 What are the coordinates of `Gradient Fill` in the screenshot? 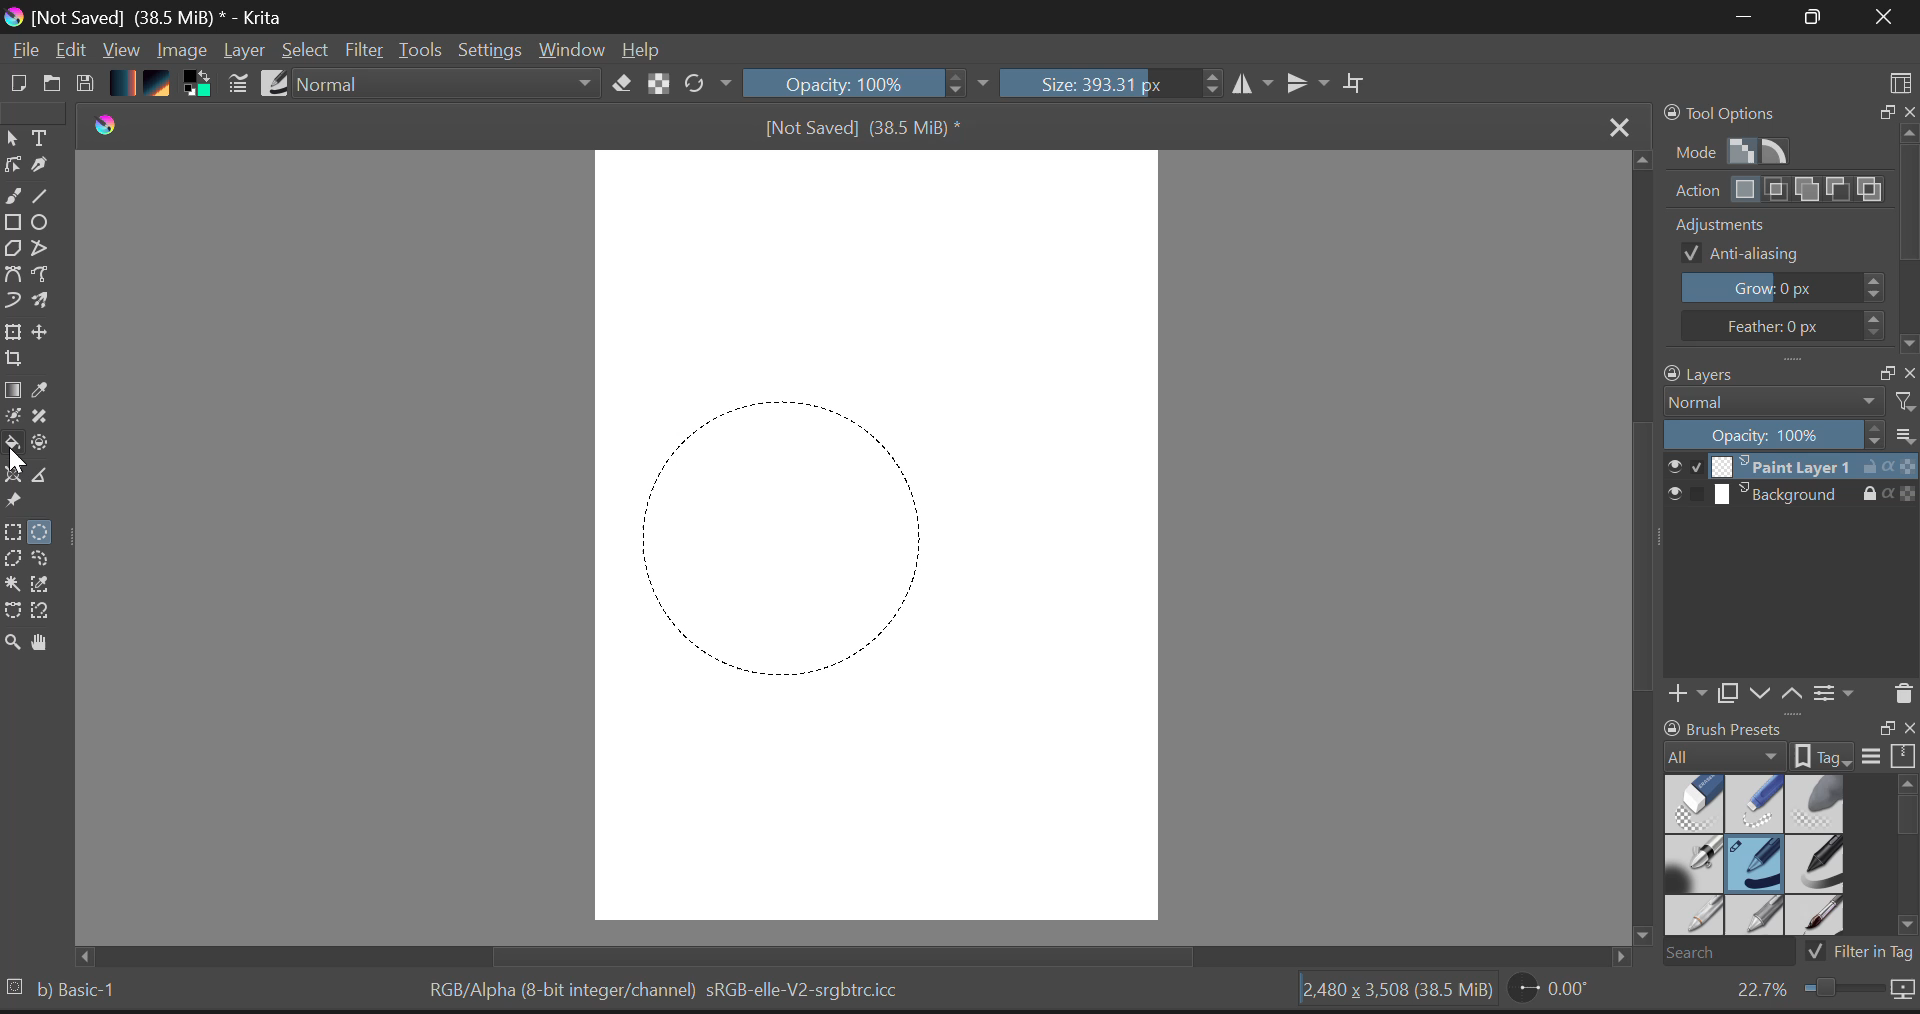 It's located at (13, 392).